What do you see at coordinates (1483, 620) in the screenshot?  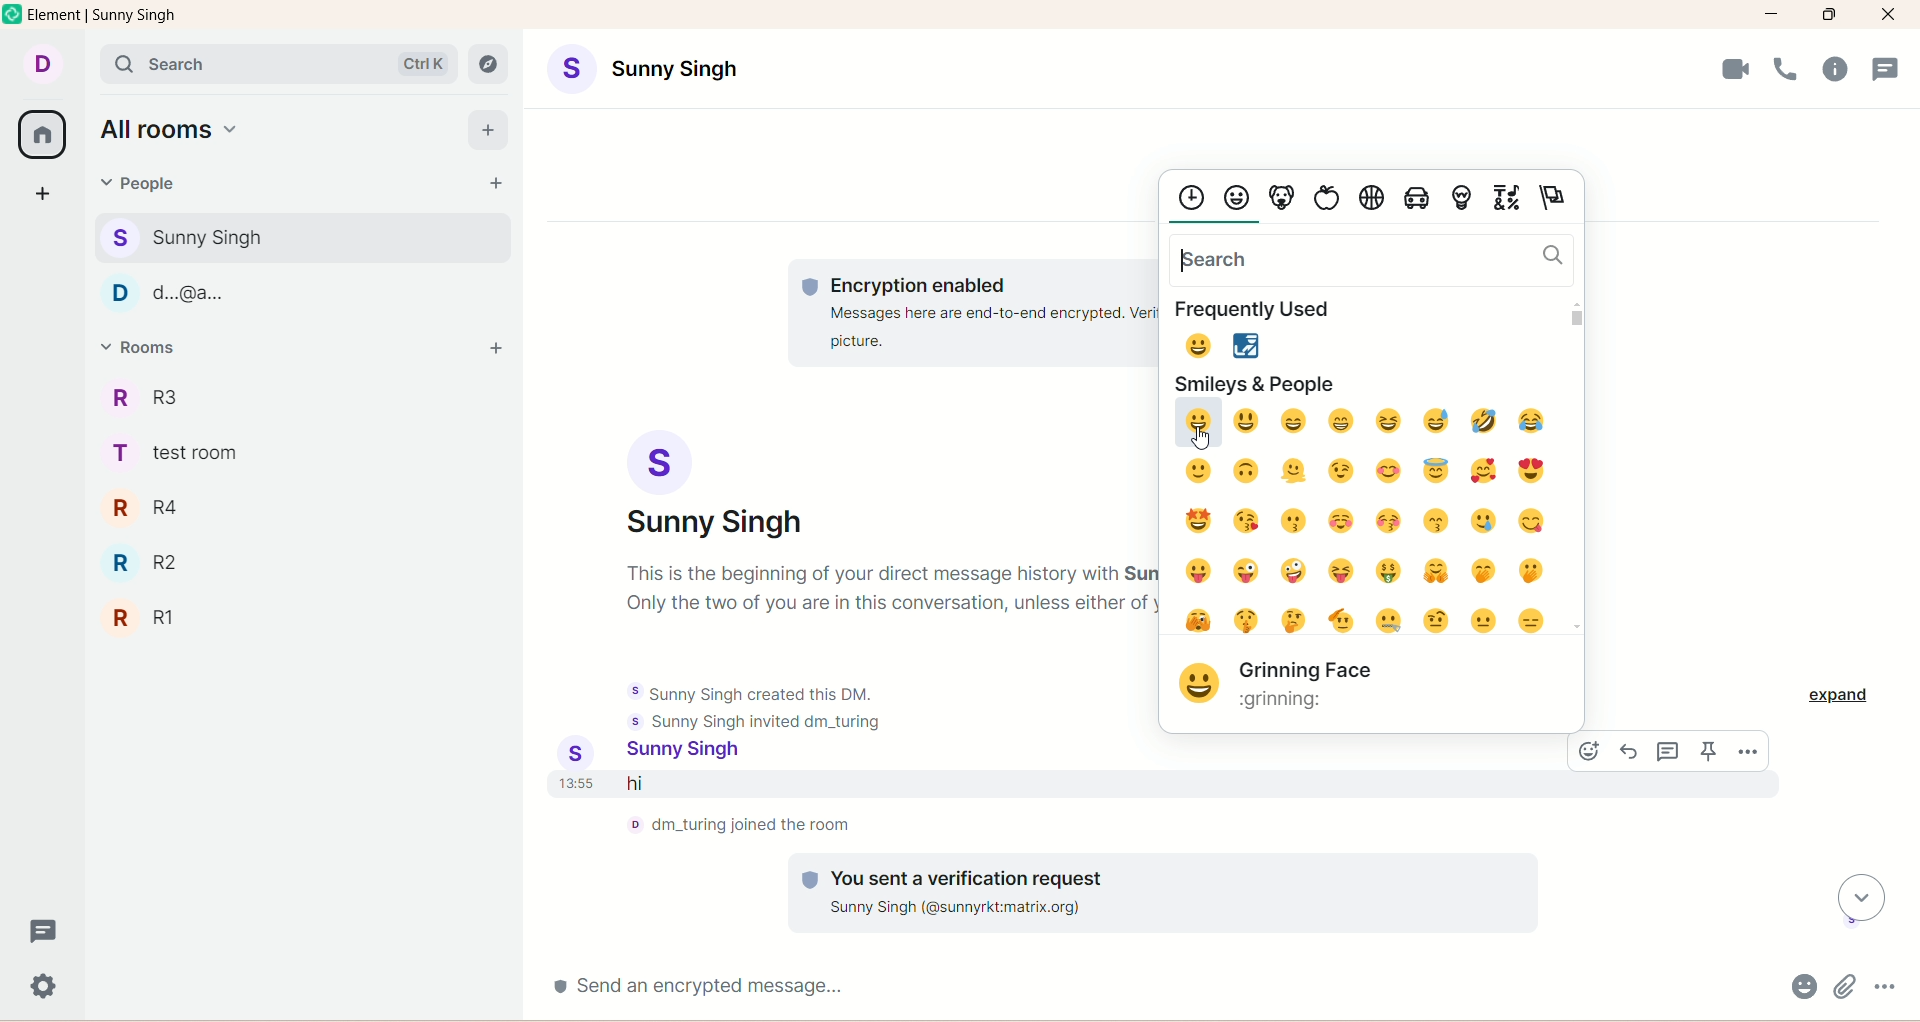 I see `Neutral face` at bounding box center [1483, 620].